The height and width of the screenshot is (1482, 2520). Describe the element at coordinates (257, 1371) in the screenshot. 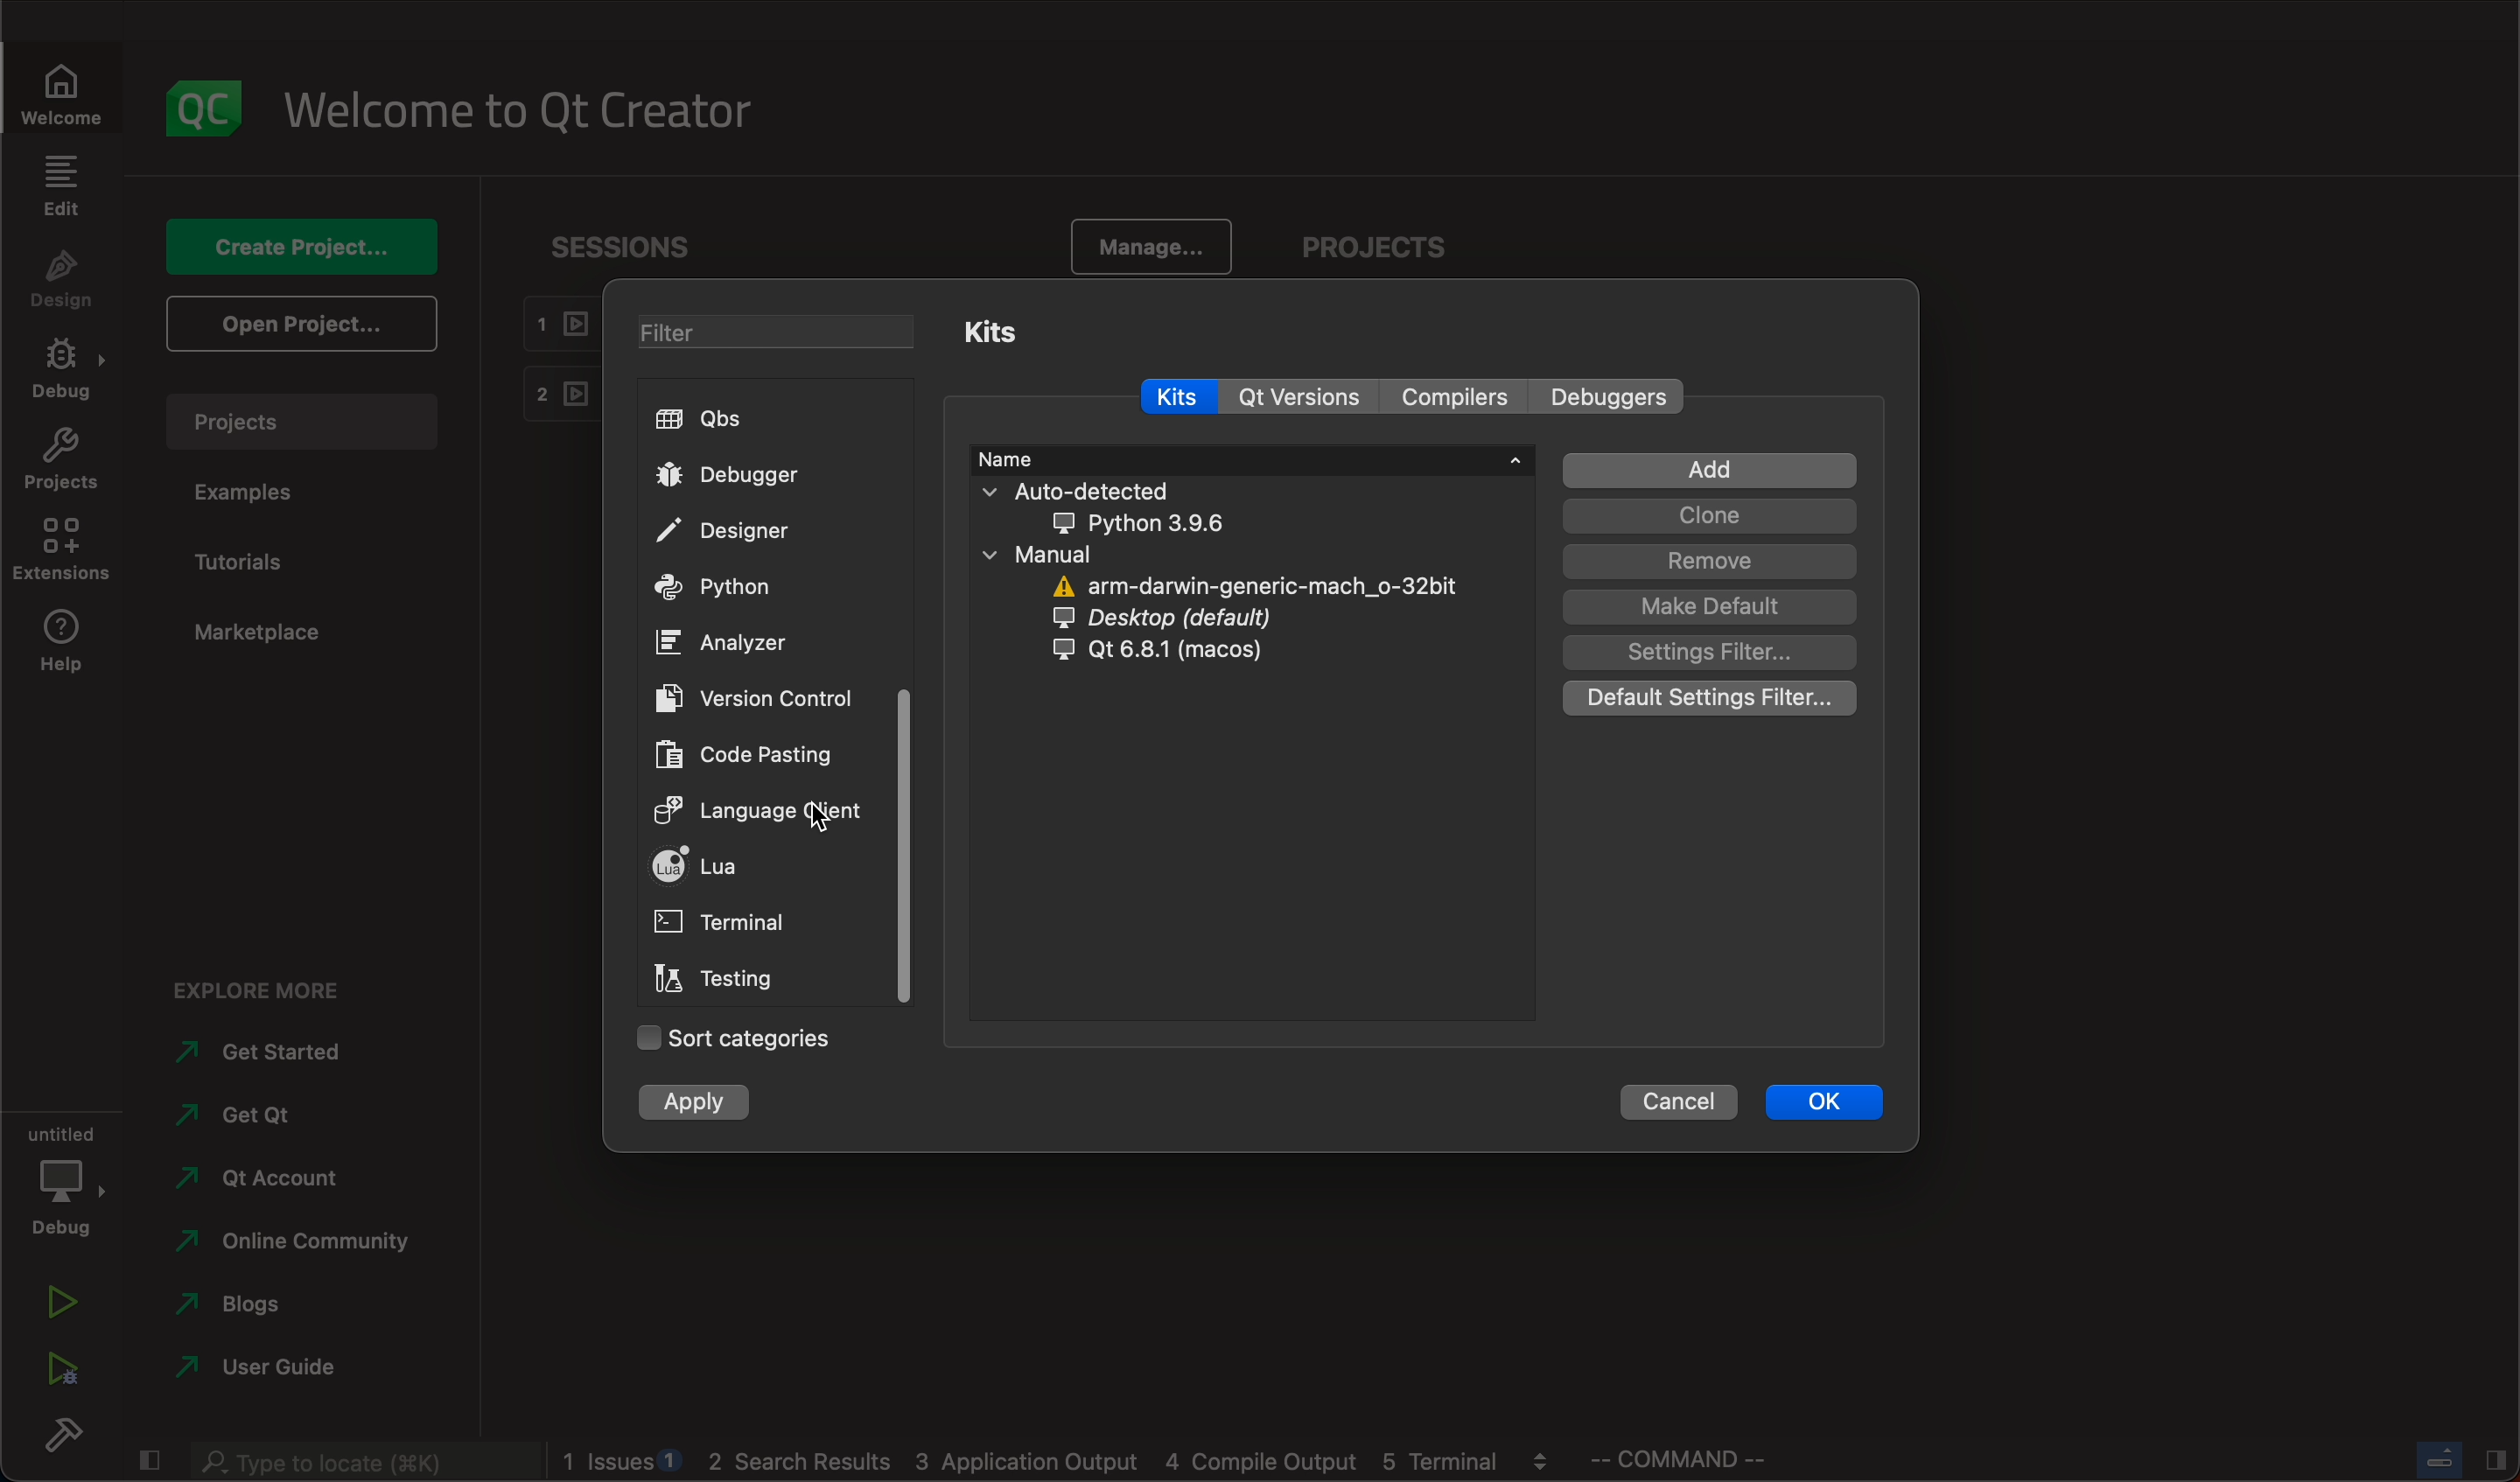

I see `guide` at that location.